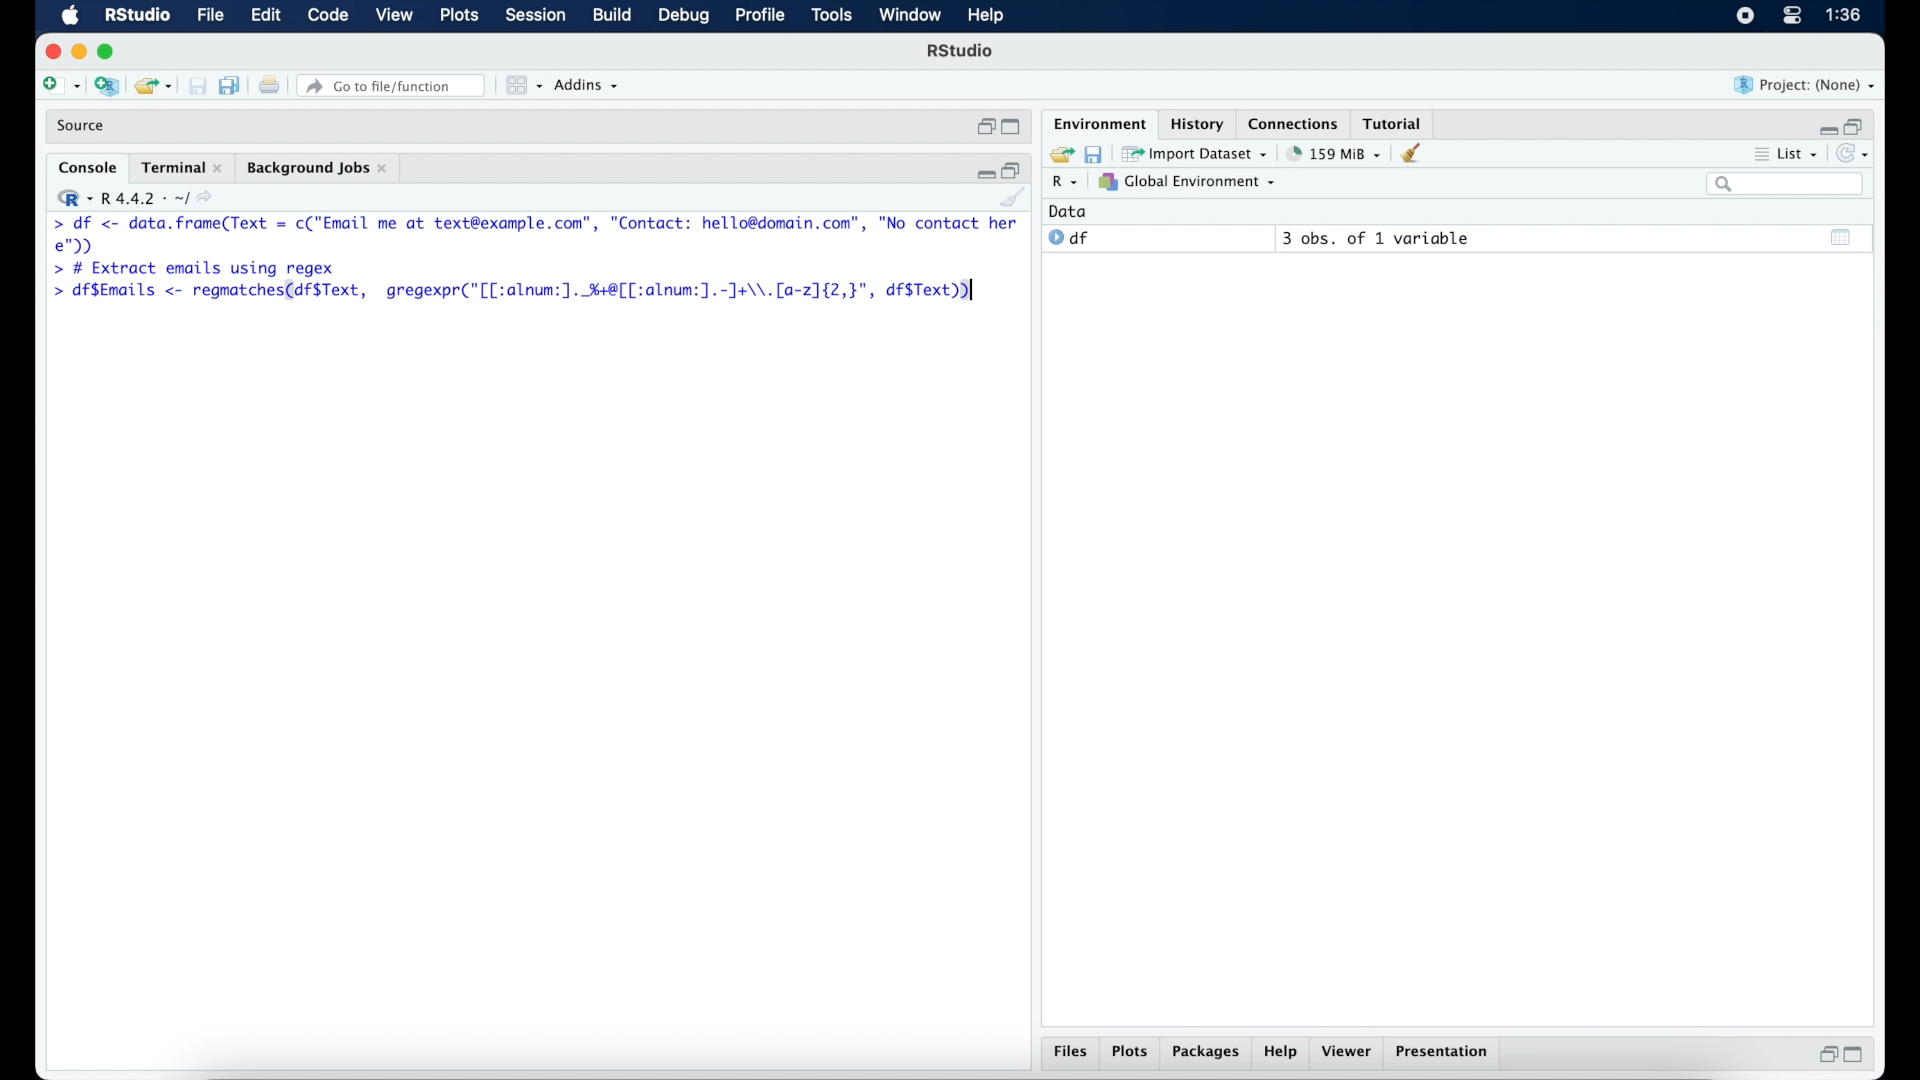 The image size is (1920, 1080). I want to click on restore down, so click(1826, 1057).